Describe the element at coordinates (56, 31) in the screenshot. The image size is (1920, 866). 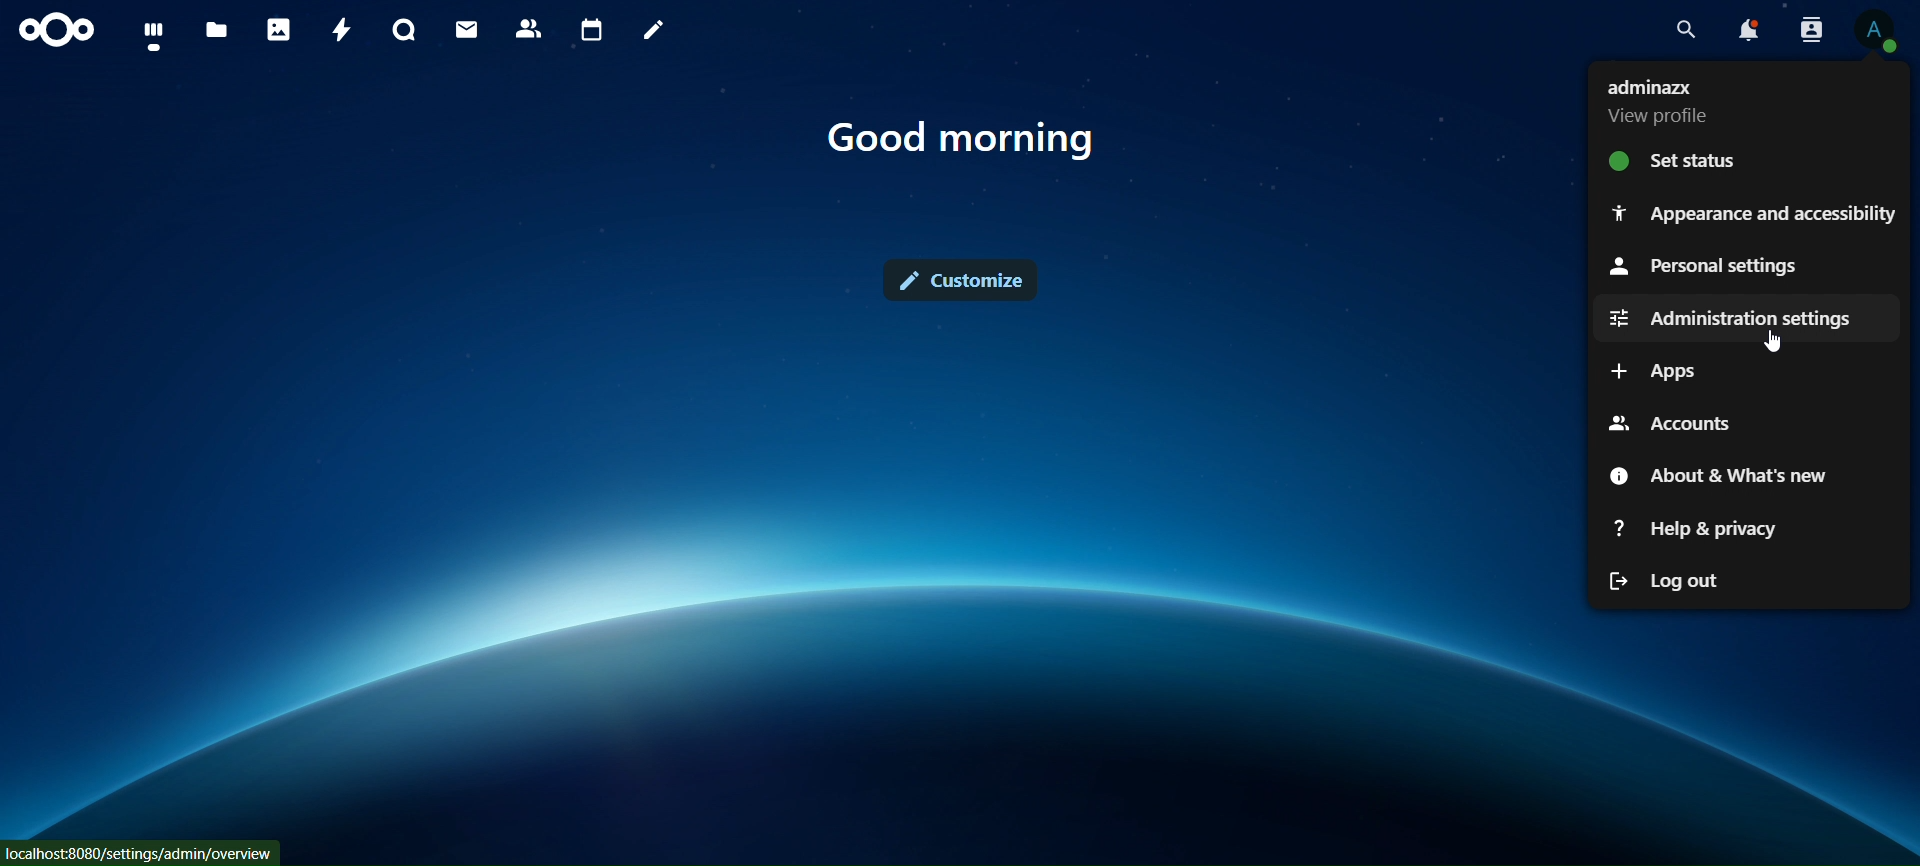
I see `icon` at that location.